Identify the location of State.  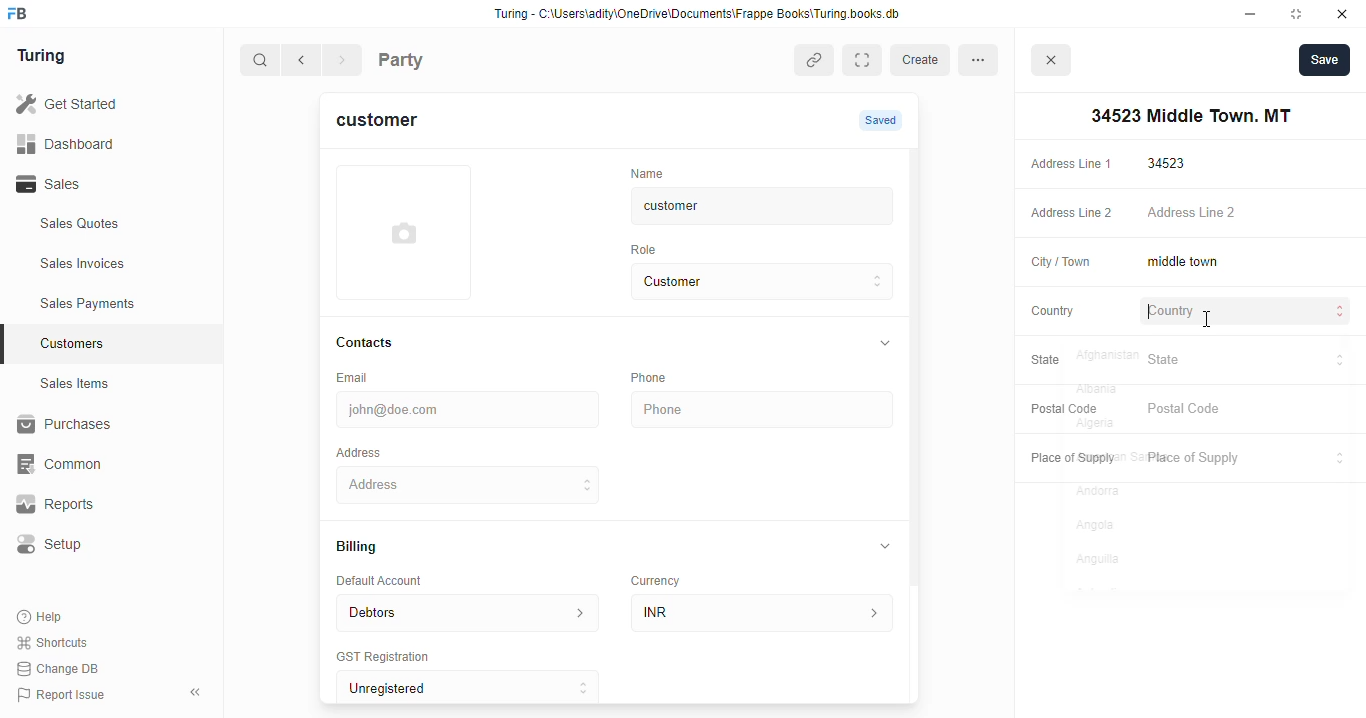
(1247, 360).